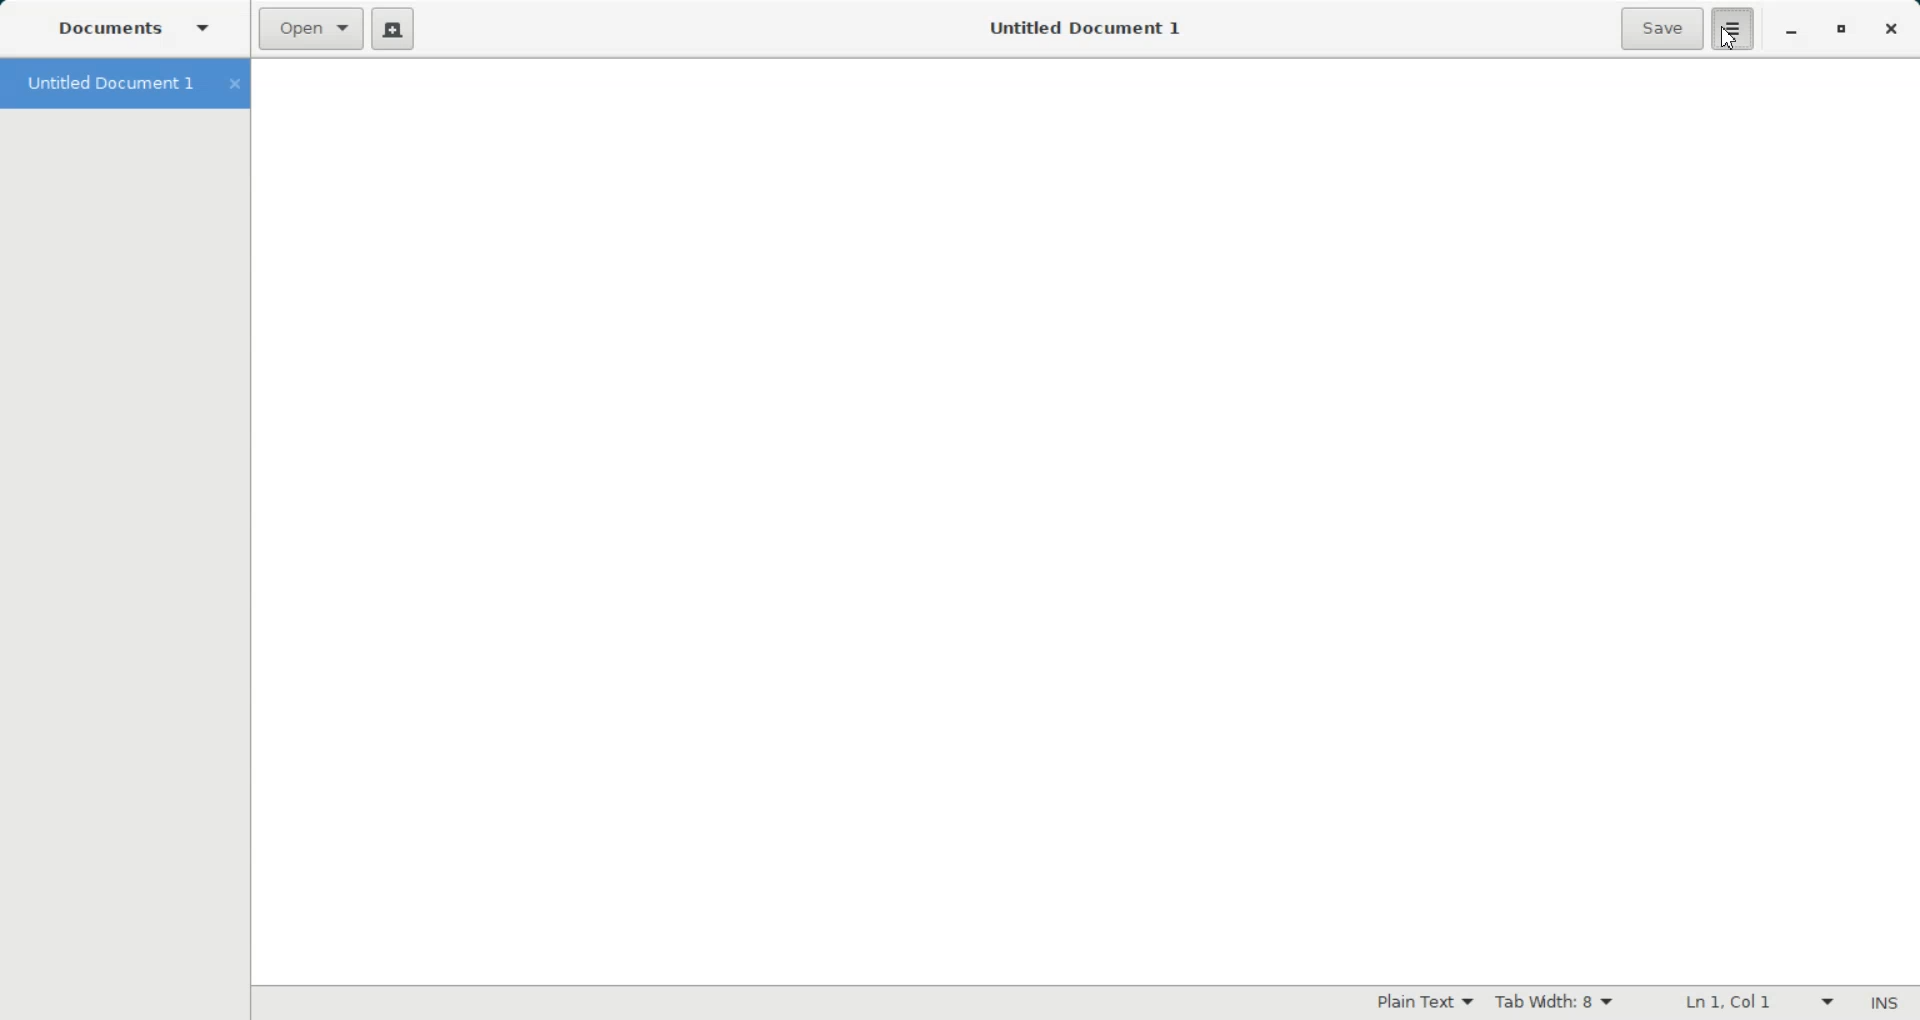 This screenshot has width=1920, height=1020. What do you see at coordinates (1884, 1002) in the screenshot?
I see `Insert` at bounding box center [1884, 1002].